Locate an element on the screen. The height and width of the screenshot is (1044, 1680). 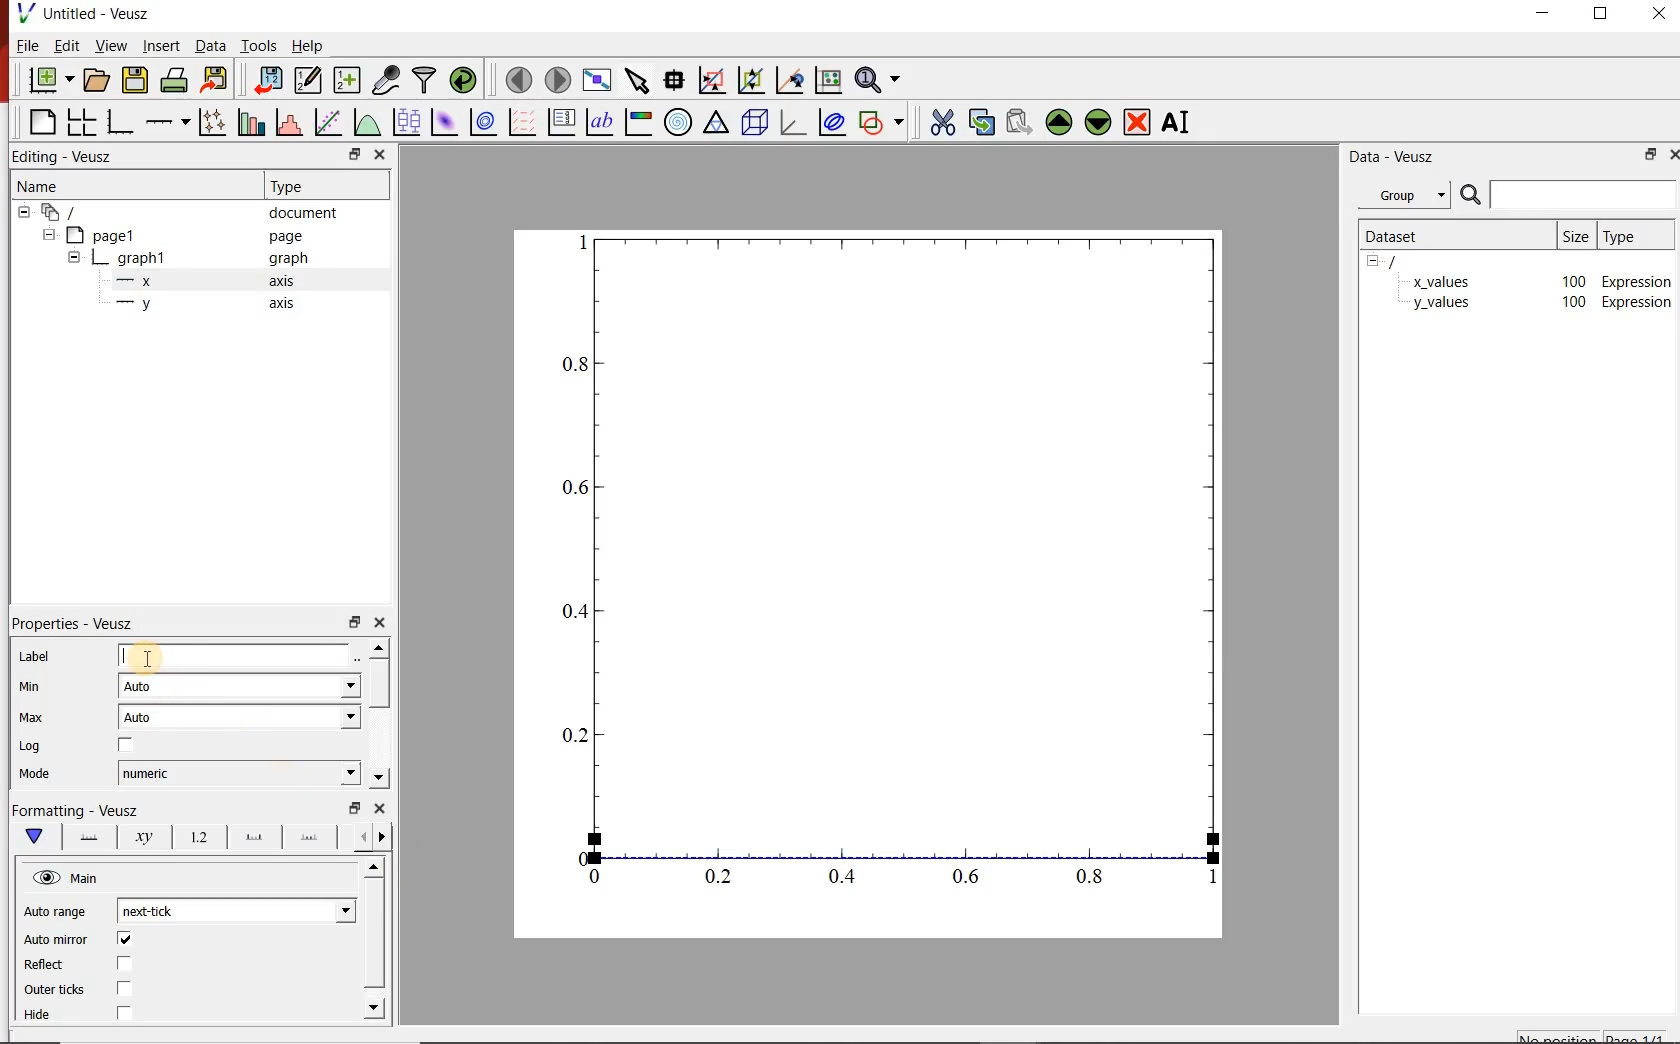
checkbox is located at coordinates (126, 937).